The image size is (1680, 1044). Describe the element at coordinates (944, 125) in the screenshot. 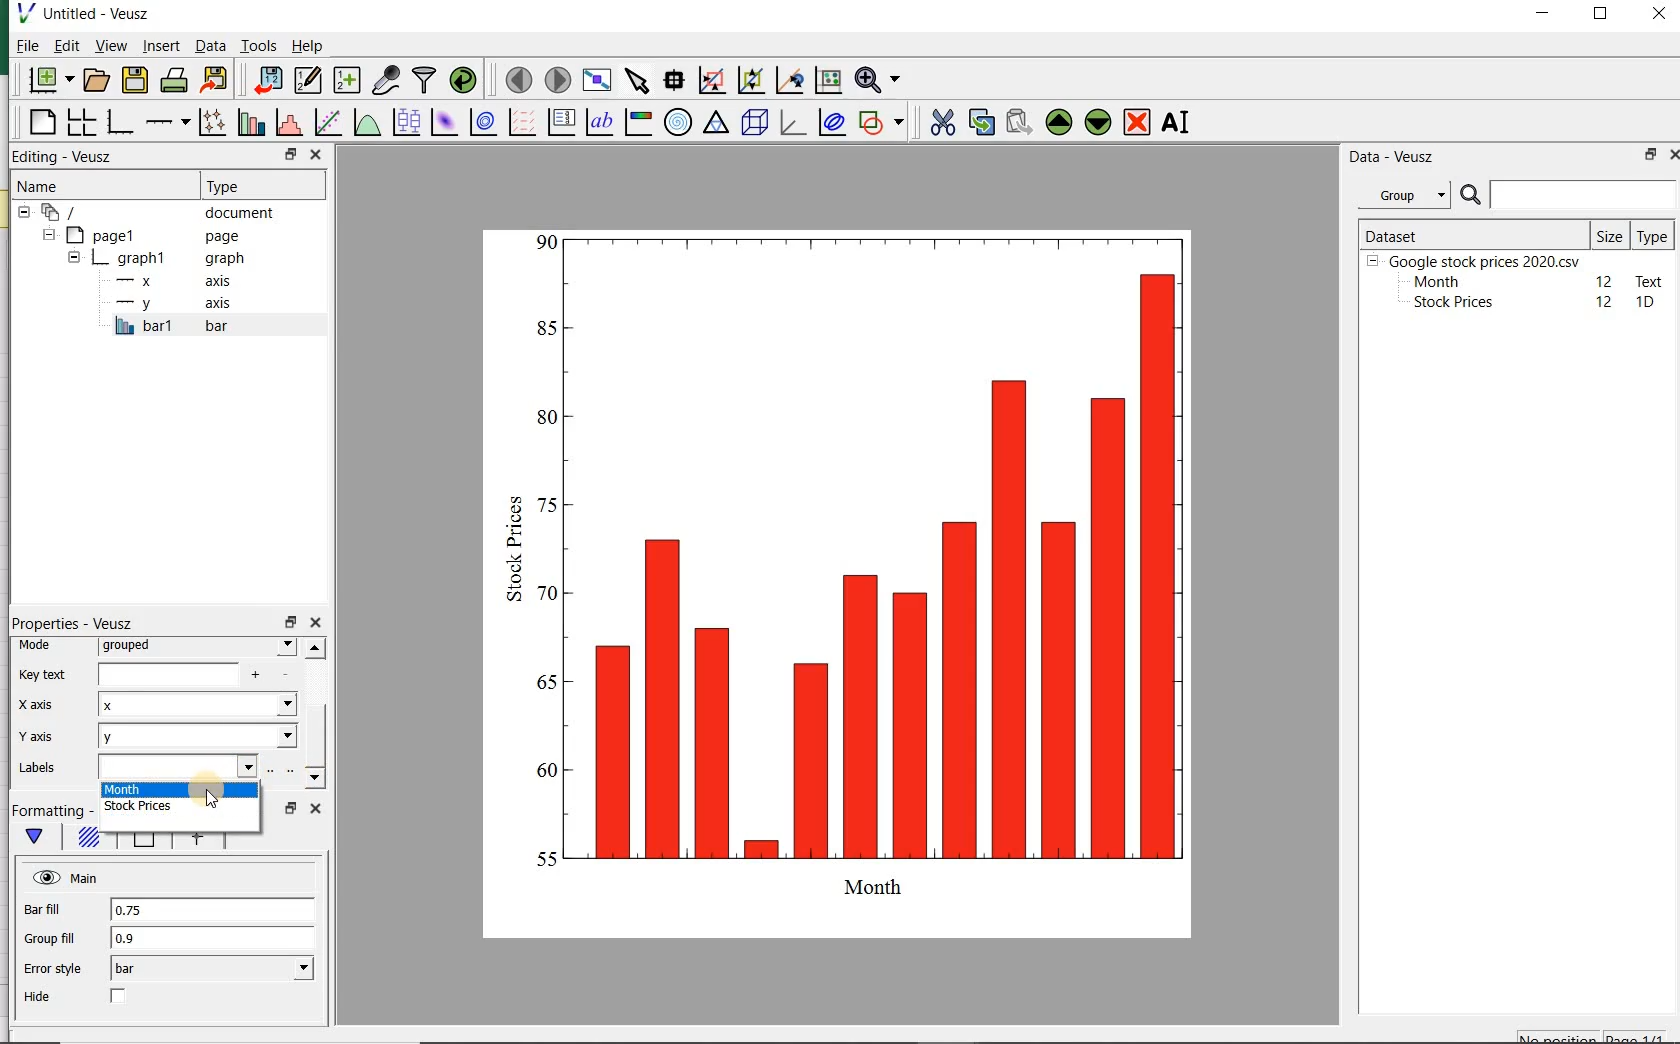

I see `cut the selected widget` at that location.